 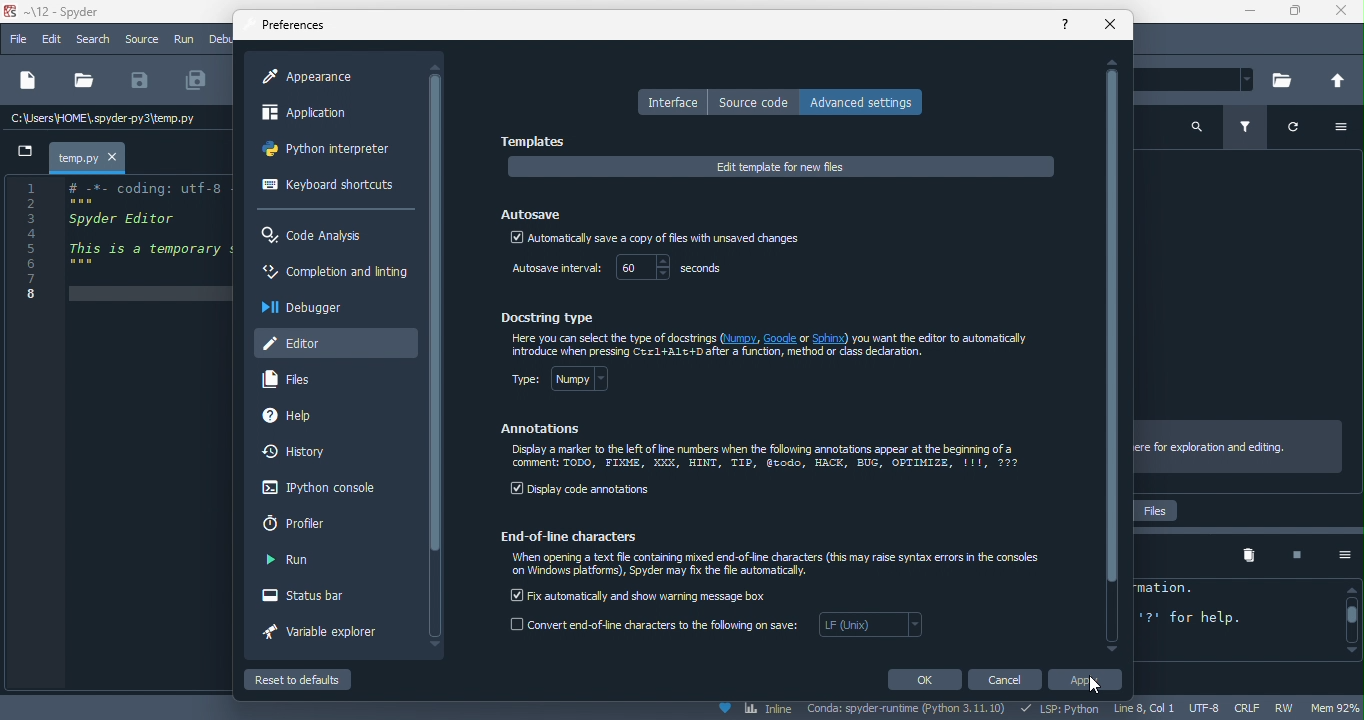 I want to click on coding, so click(x=119, y=240).